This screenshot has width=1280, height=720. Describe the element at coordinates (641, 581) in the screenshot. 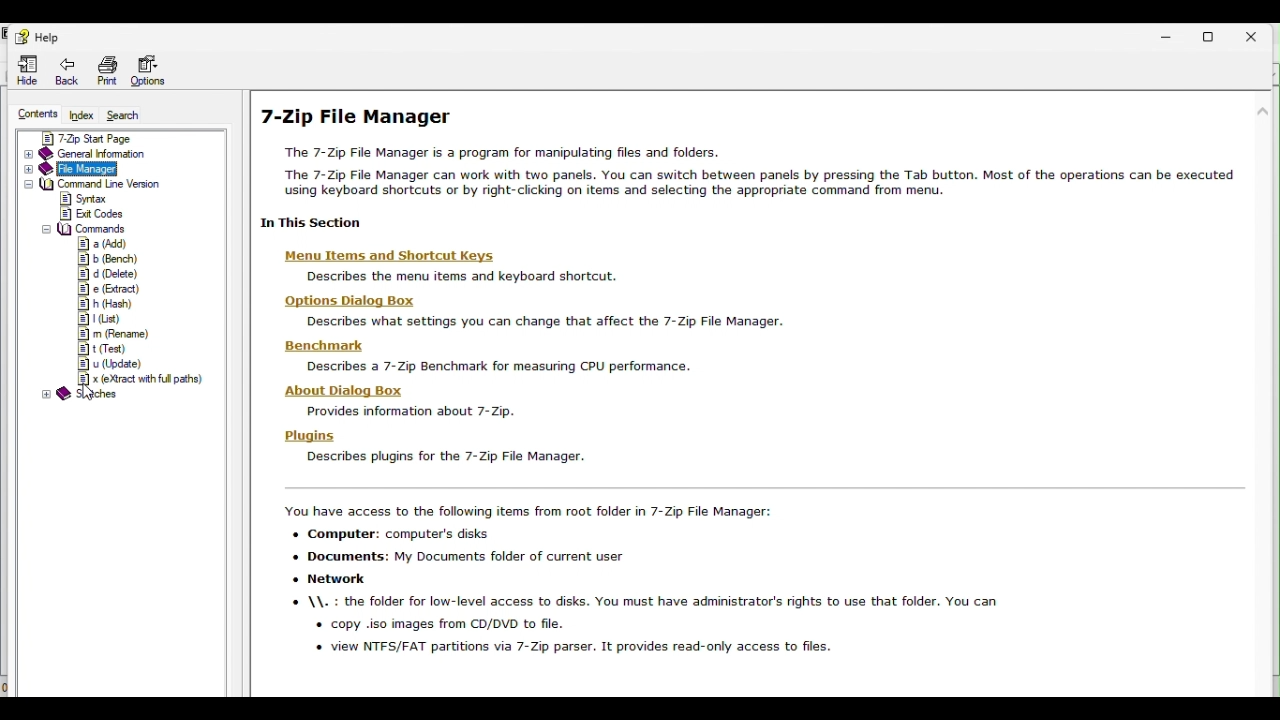

I see `zip file manager text` at that location.